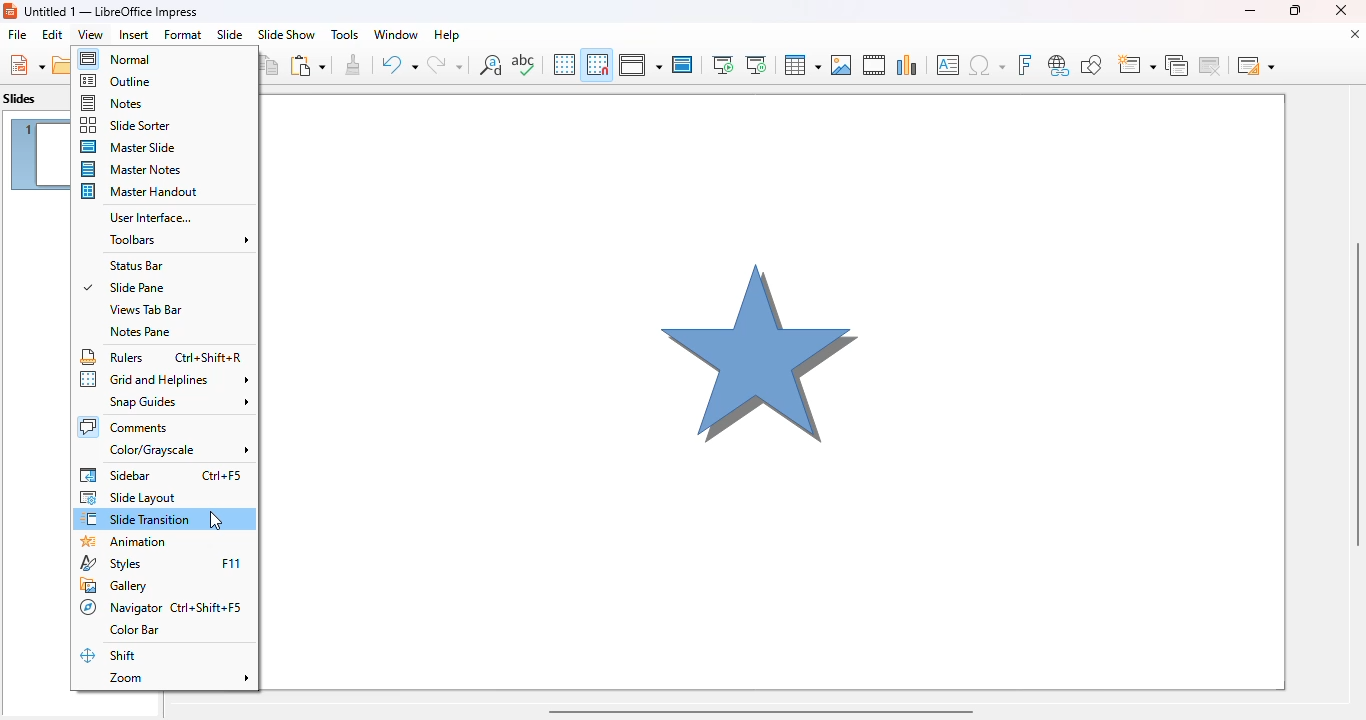 This screenshot has width=1366, height=720. I want to click on animation, so click(123, 542).